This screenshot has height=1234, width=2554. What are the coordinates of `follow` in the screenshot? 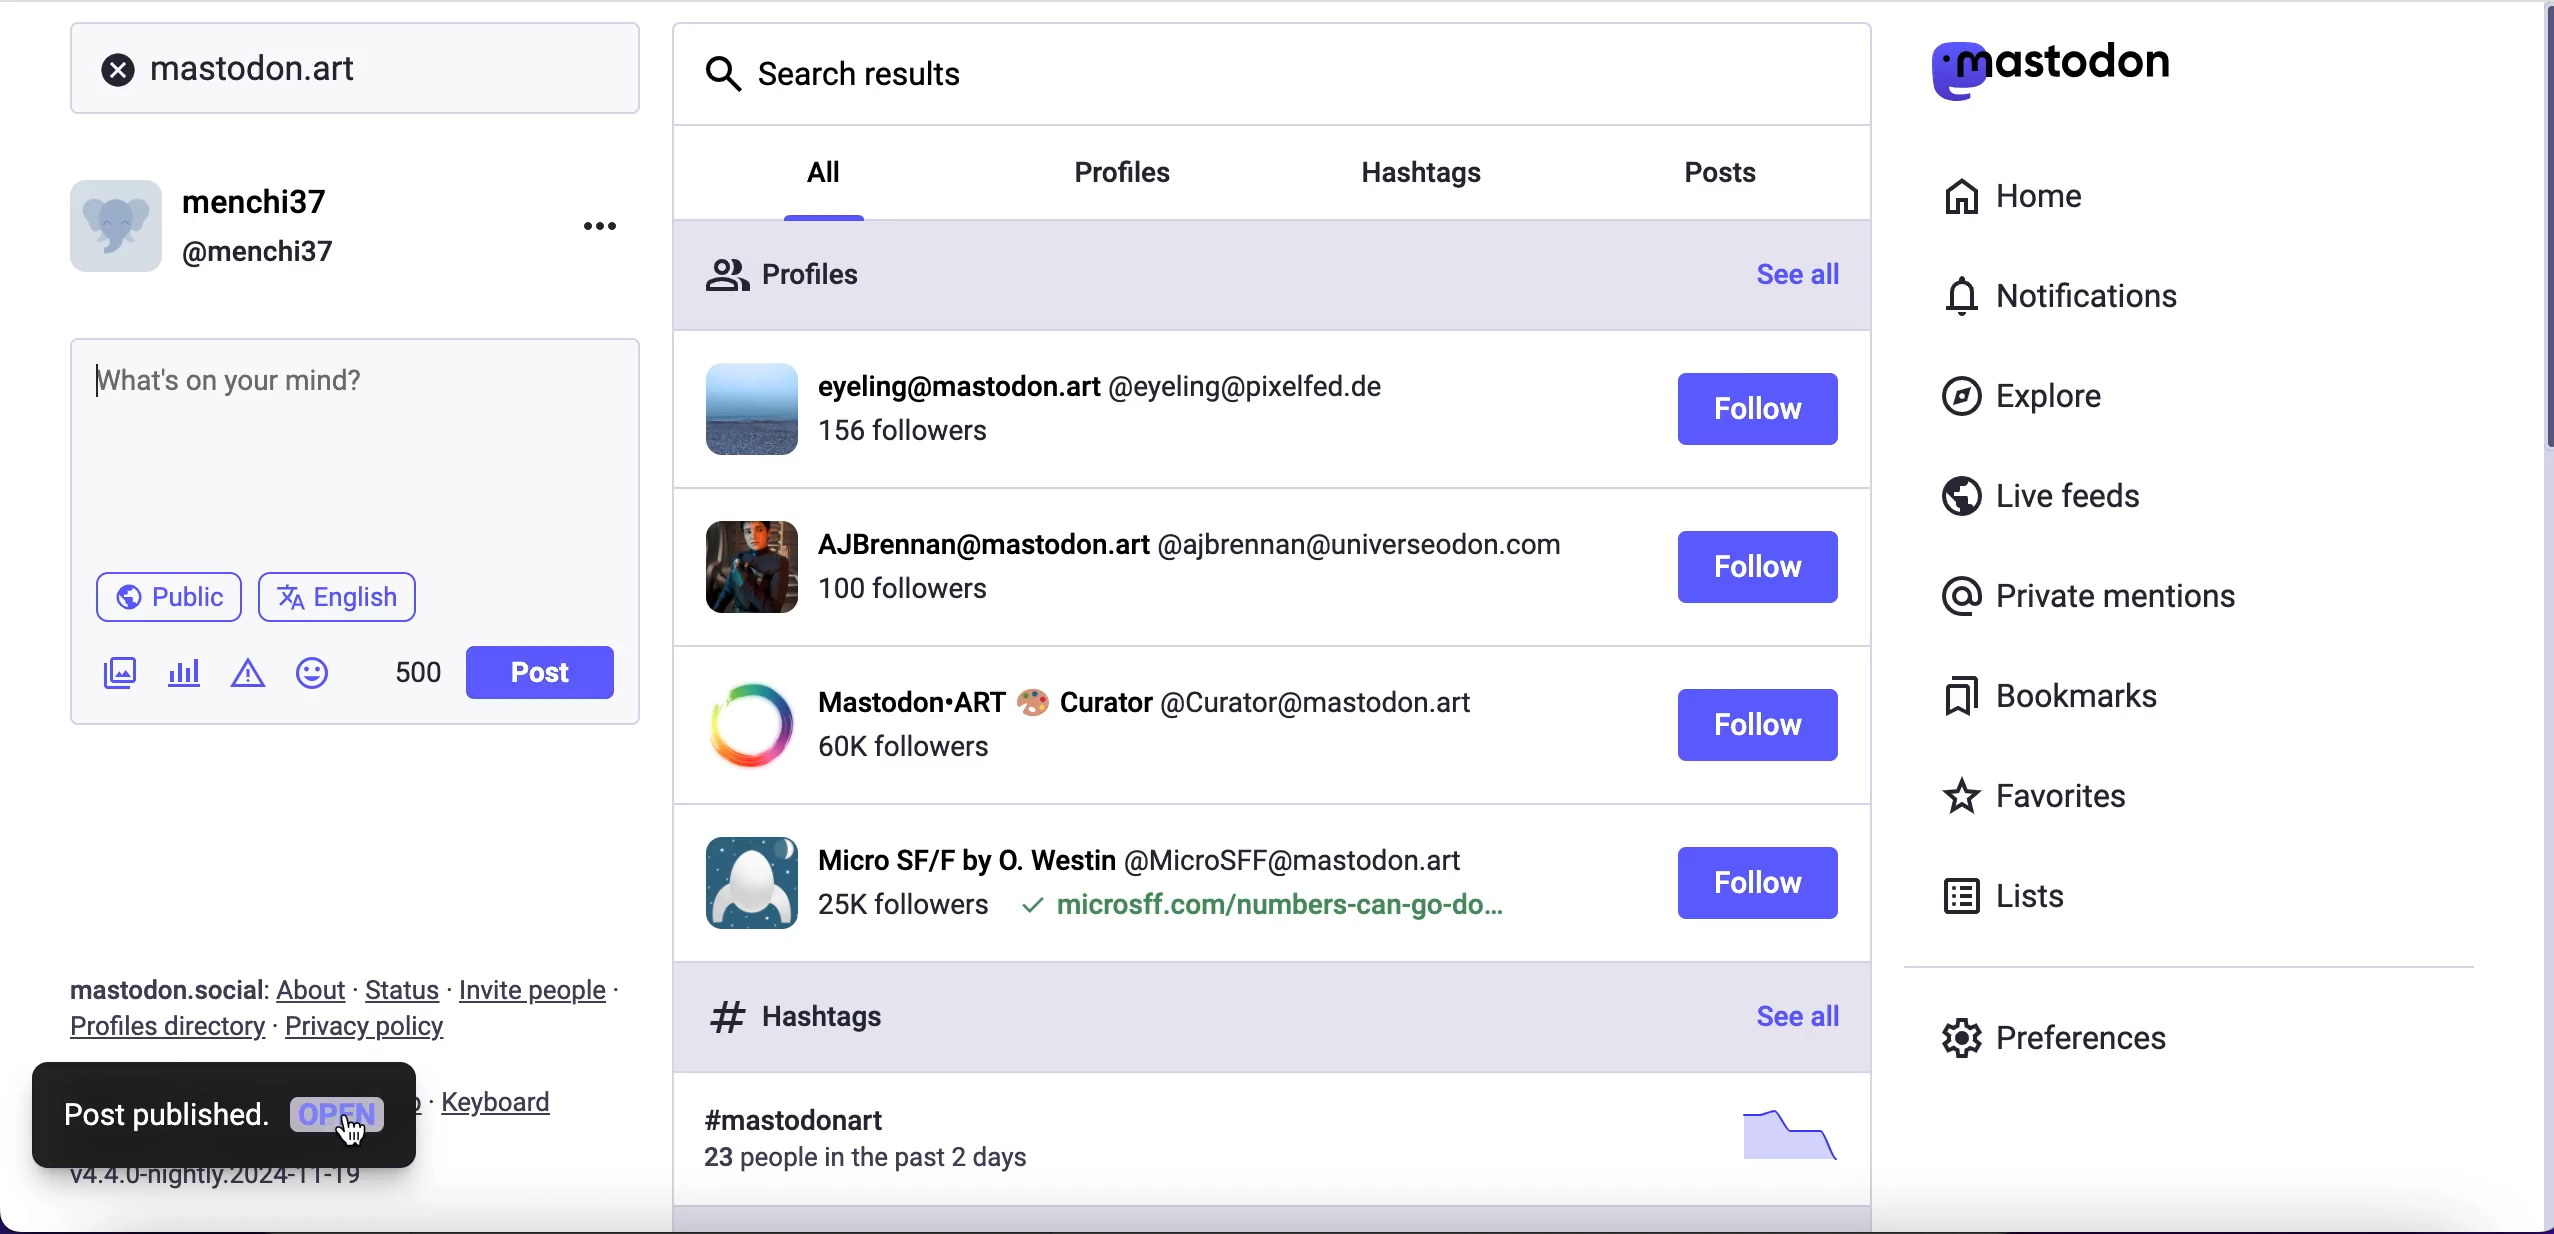 It's located at (1762, 724).